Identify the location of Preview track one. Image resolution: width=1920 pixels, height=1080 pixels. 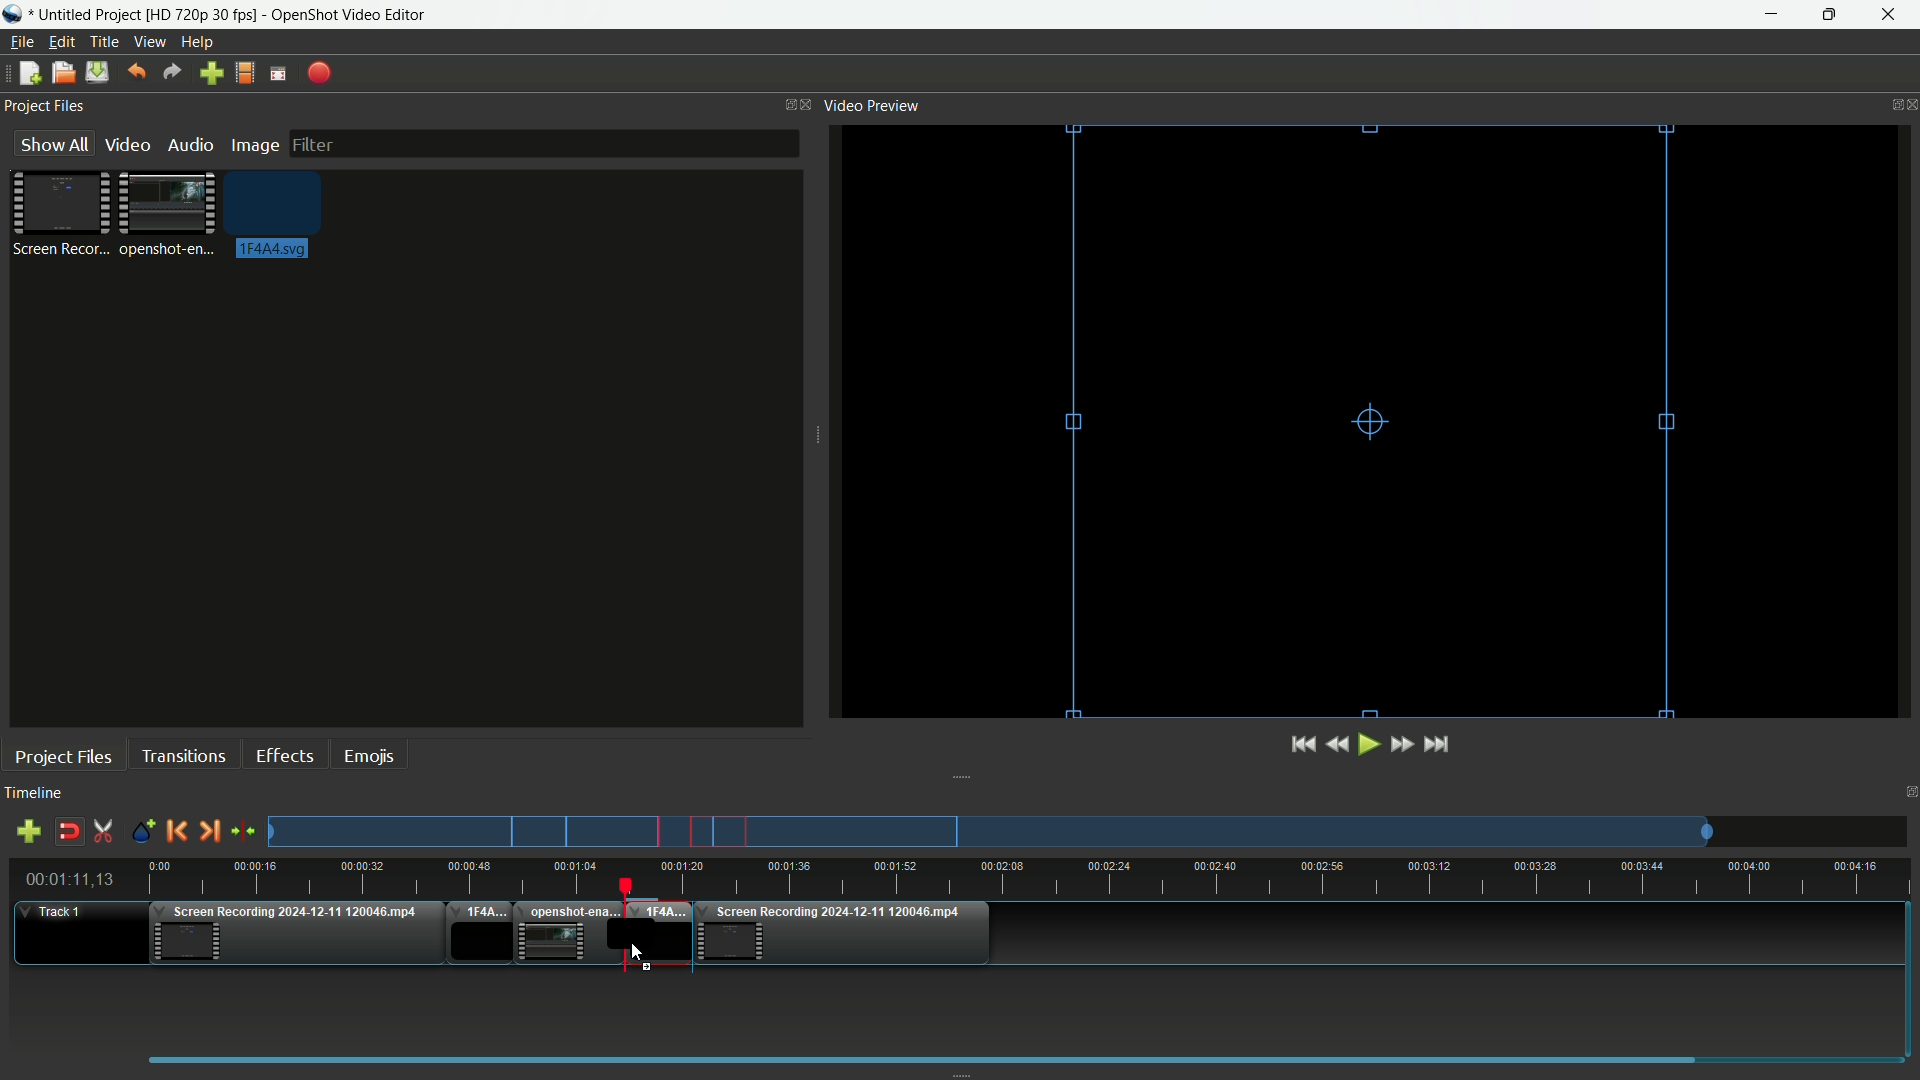
(1095, 832).